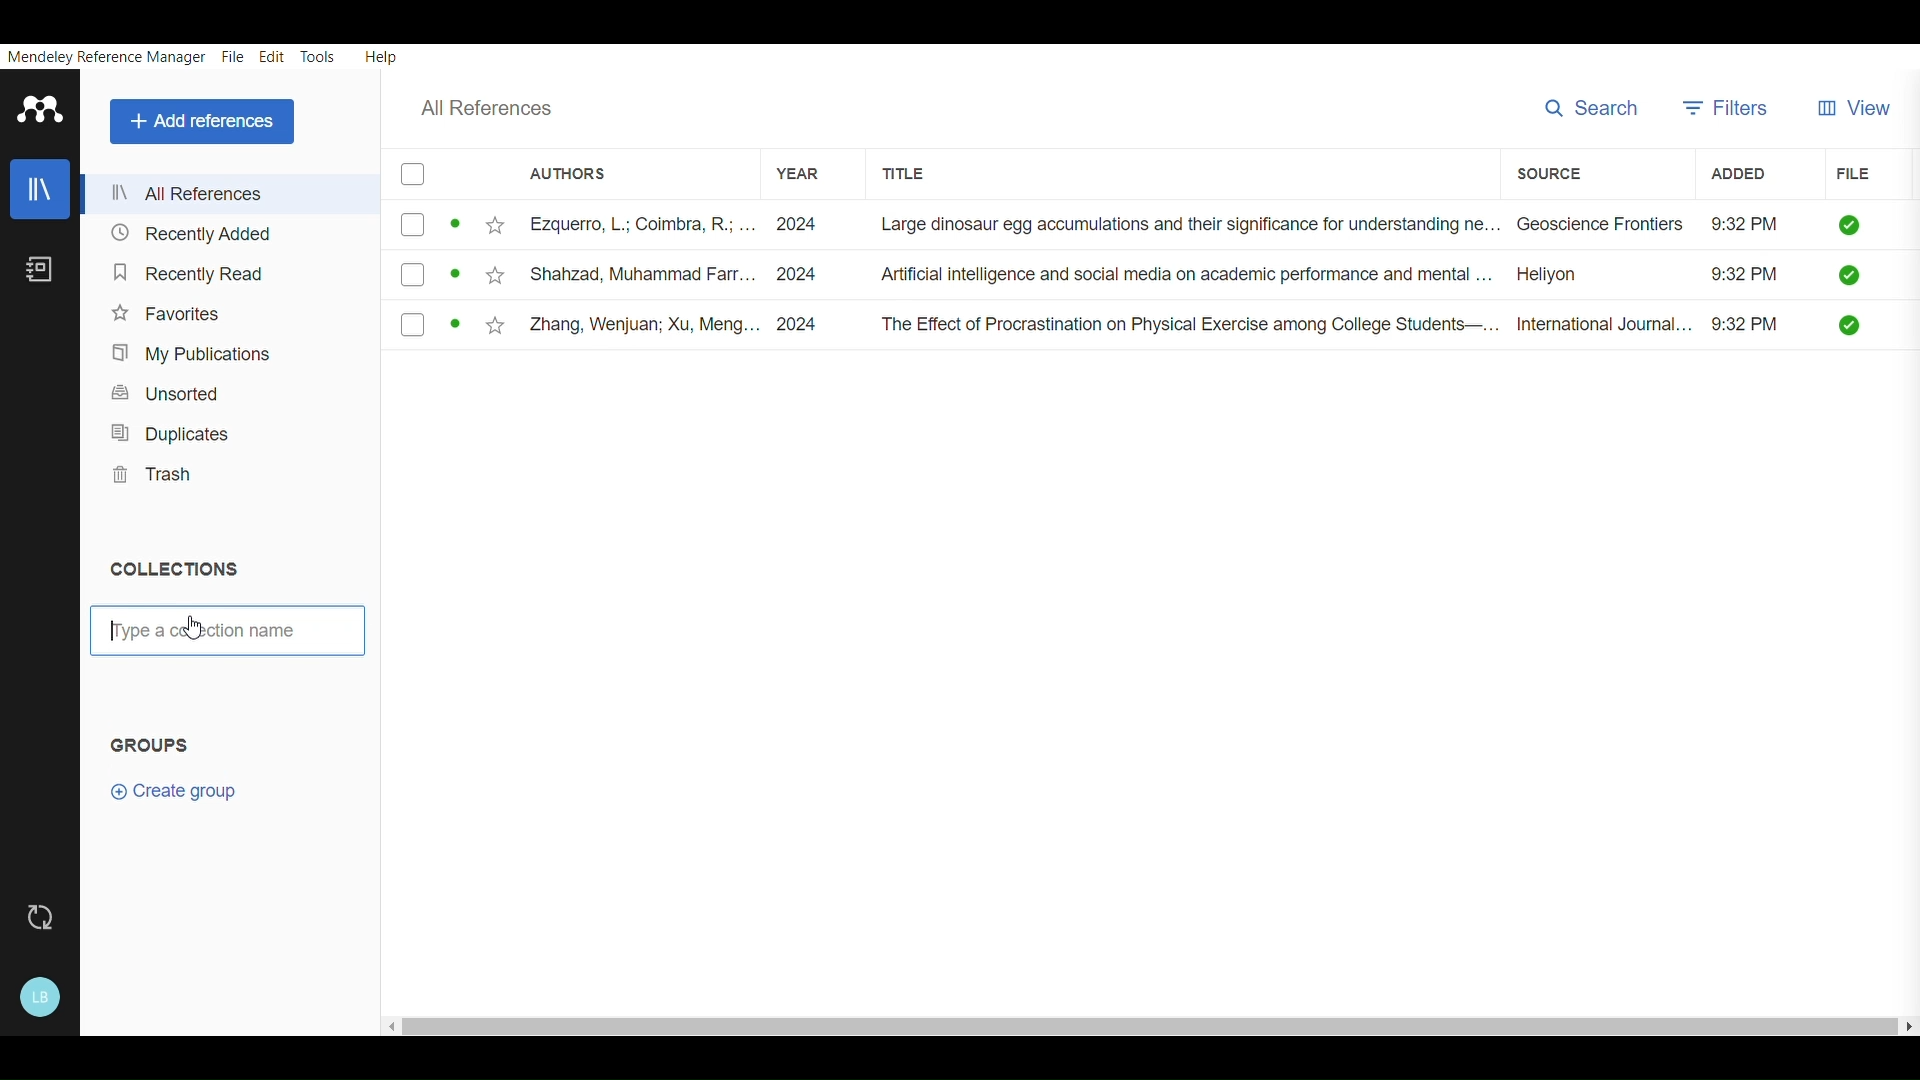  What do you see at coordinates (232, 55) in the screenshot?
I see `File` at bounding box center [232, 55].